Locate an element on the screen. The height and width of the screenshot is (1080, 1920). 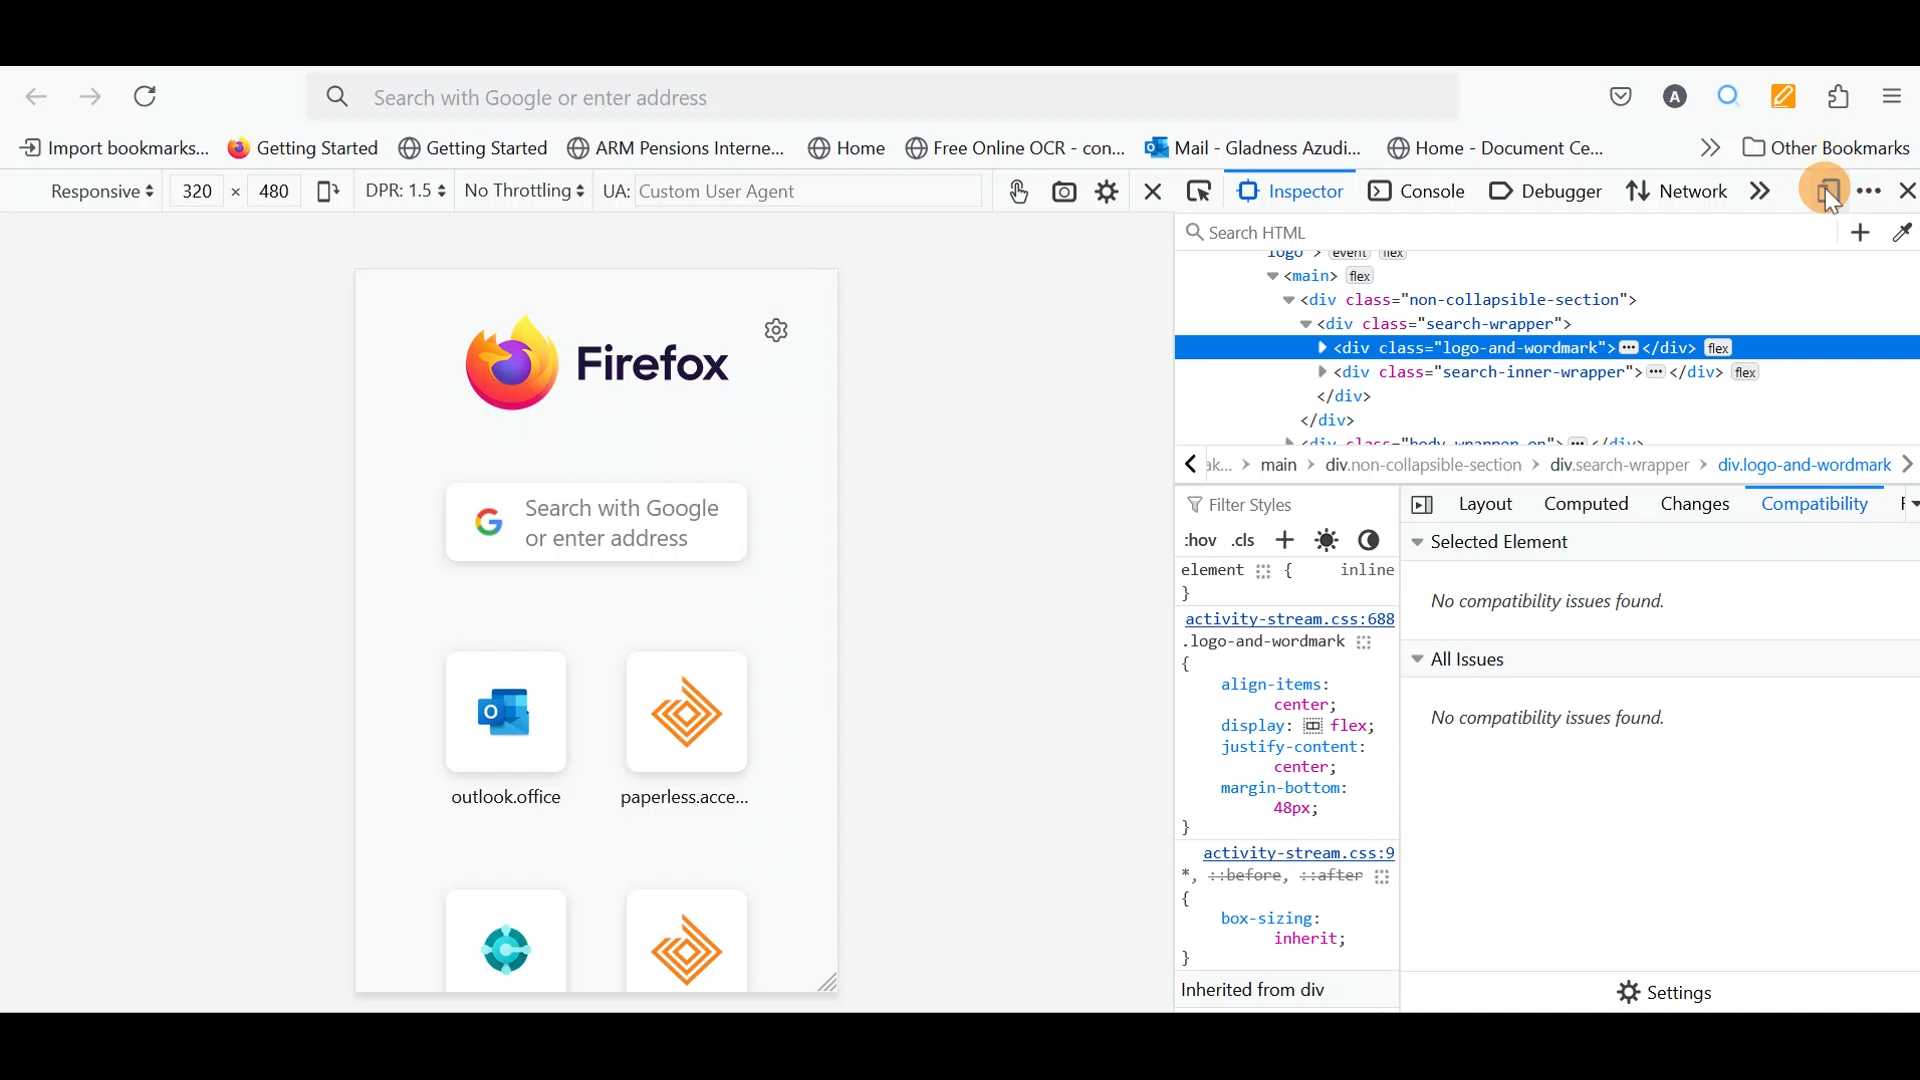
Other bookmarks is located at coordinates (1823, 147).